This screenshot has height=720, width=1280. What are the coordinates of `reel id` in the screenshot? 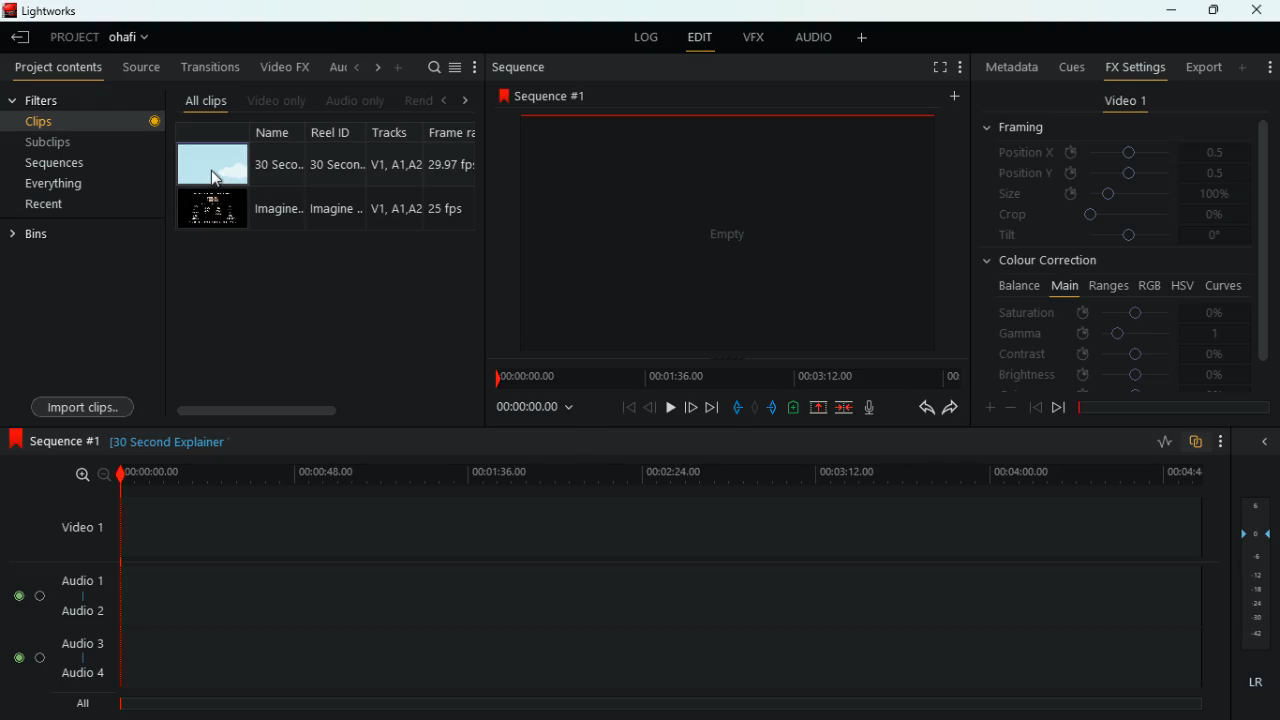 It's located at (329, 175).